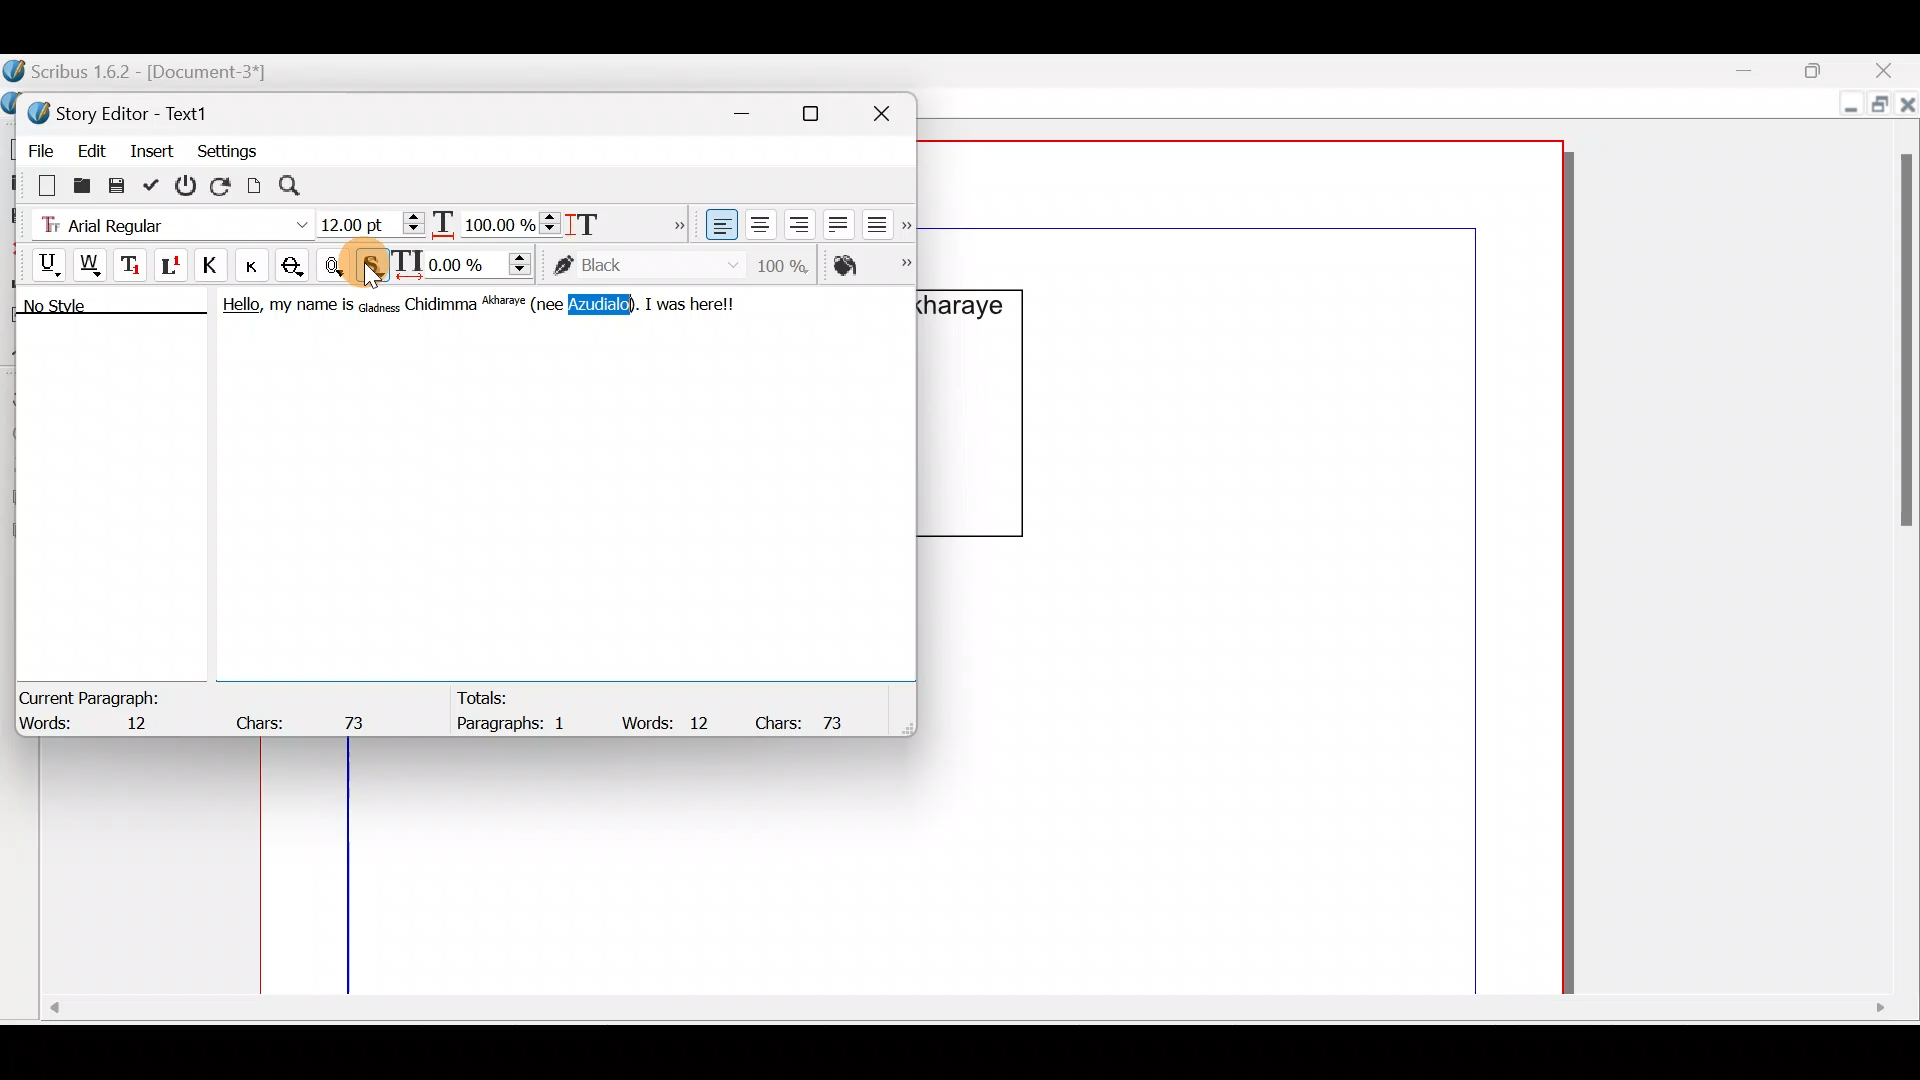 This screenshot has width=1920, height=1080. Describe the element at coordinates (39, 262) in the screenshot. I see `Underline` at that location.